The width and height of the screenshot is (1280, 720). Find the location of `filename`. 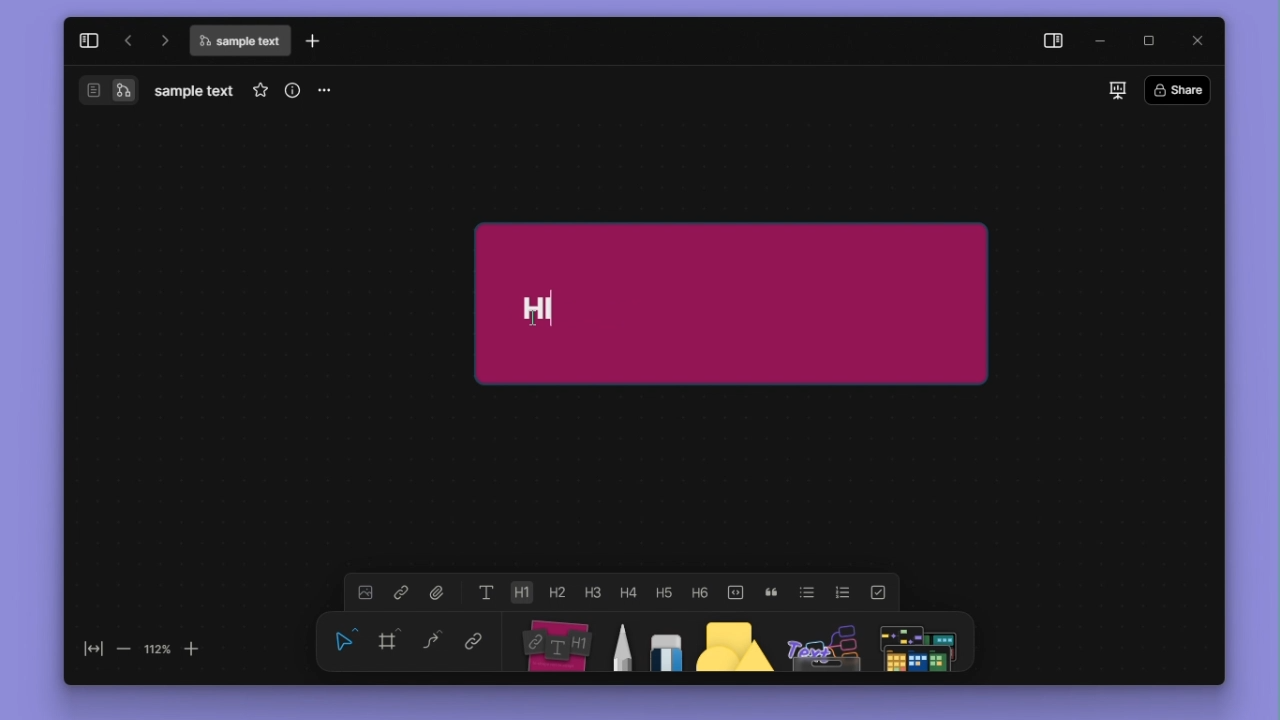

filename is located at coordinates (194, 92).